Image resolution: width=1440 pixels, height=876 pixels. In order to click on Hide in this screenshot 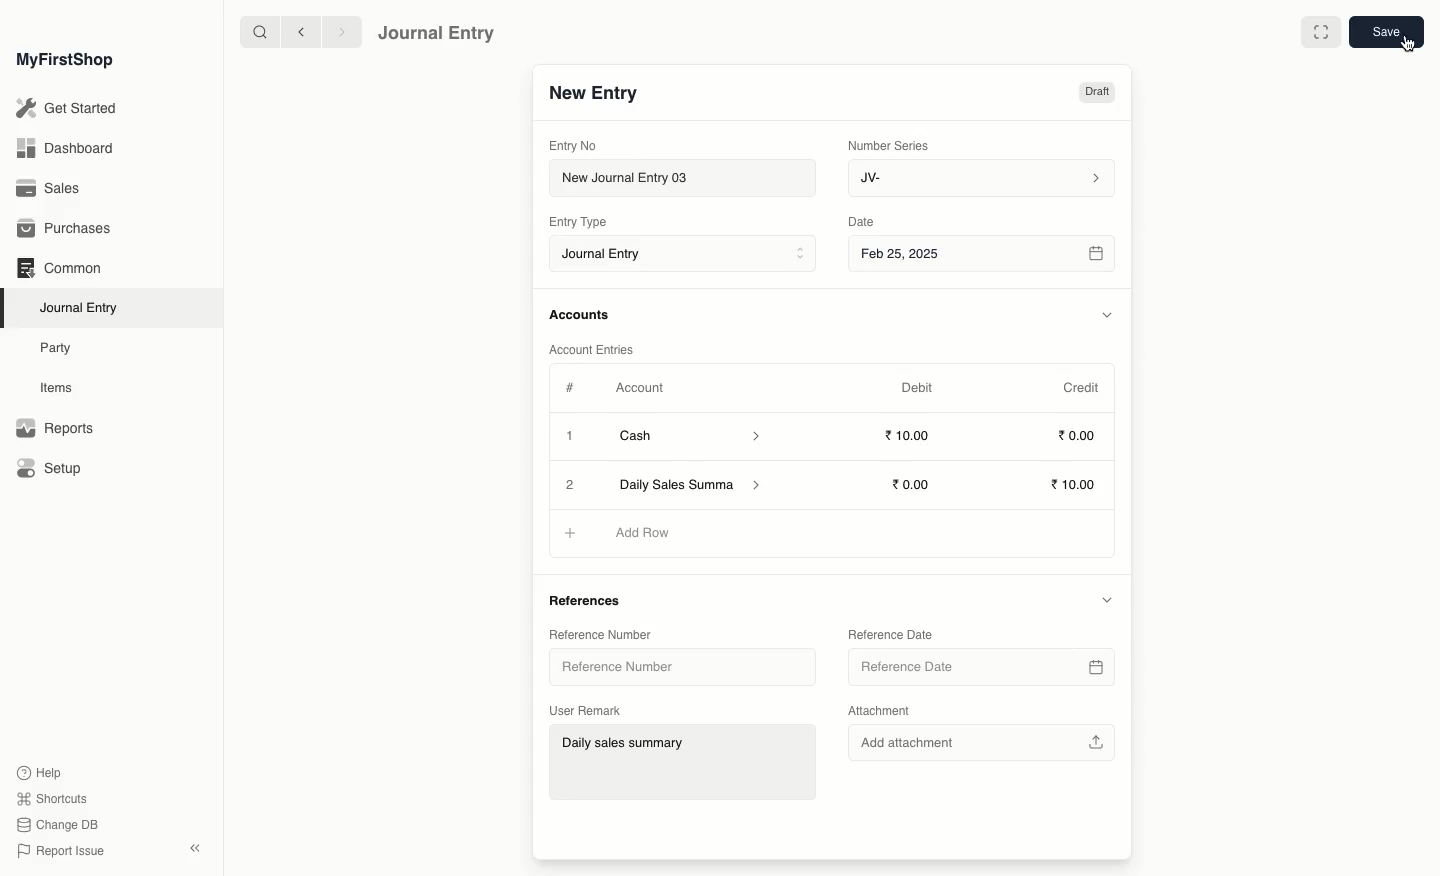, I will do `click(1108, 315)`.